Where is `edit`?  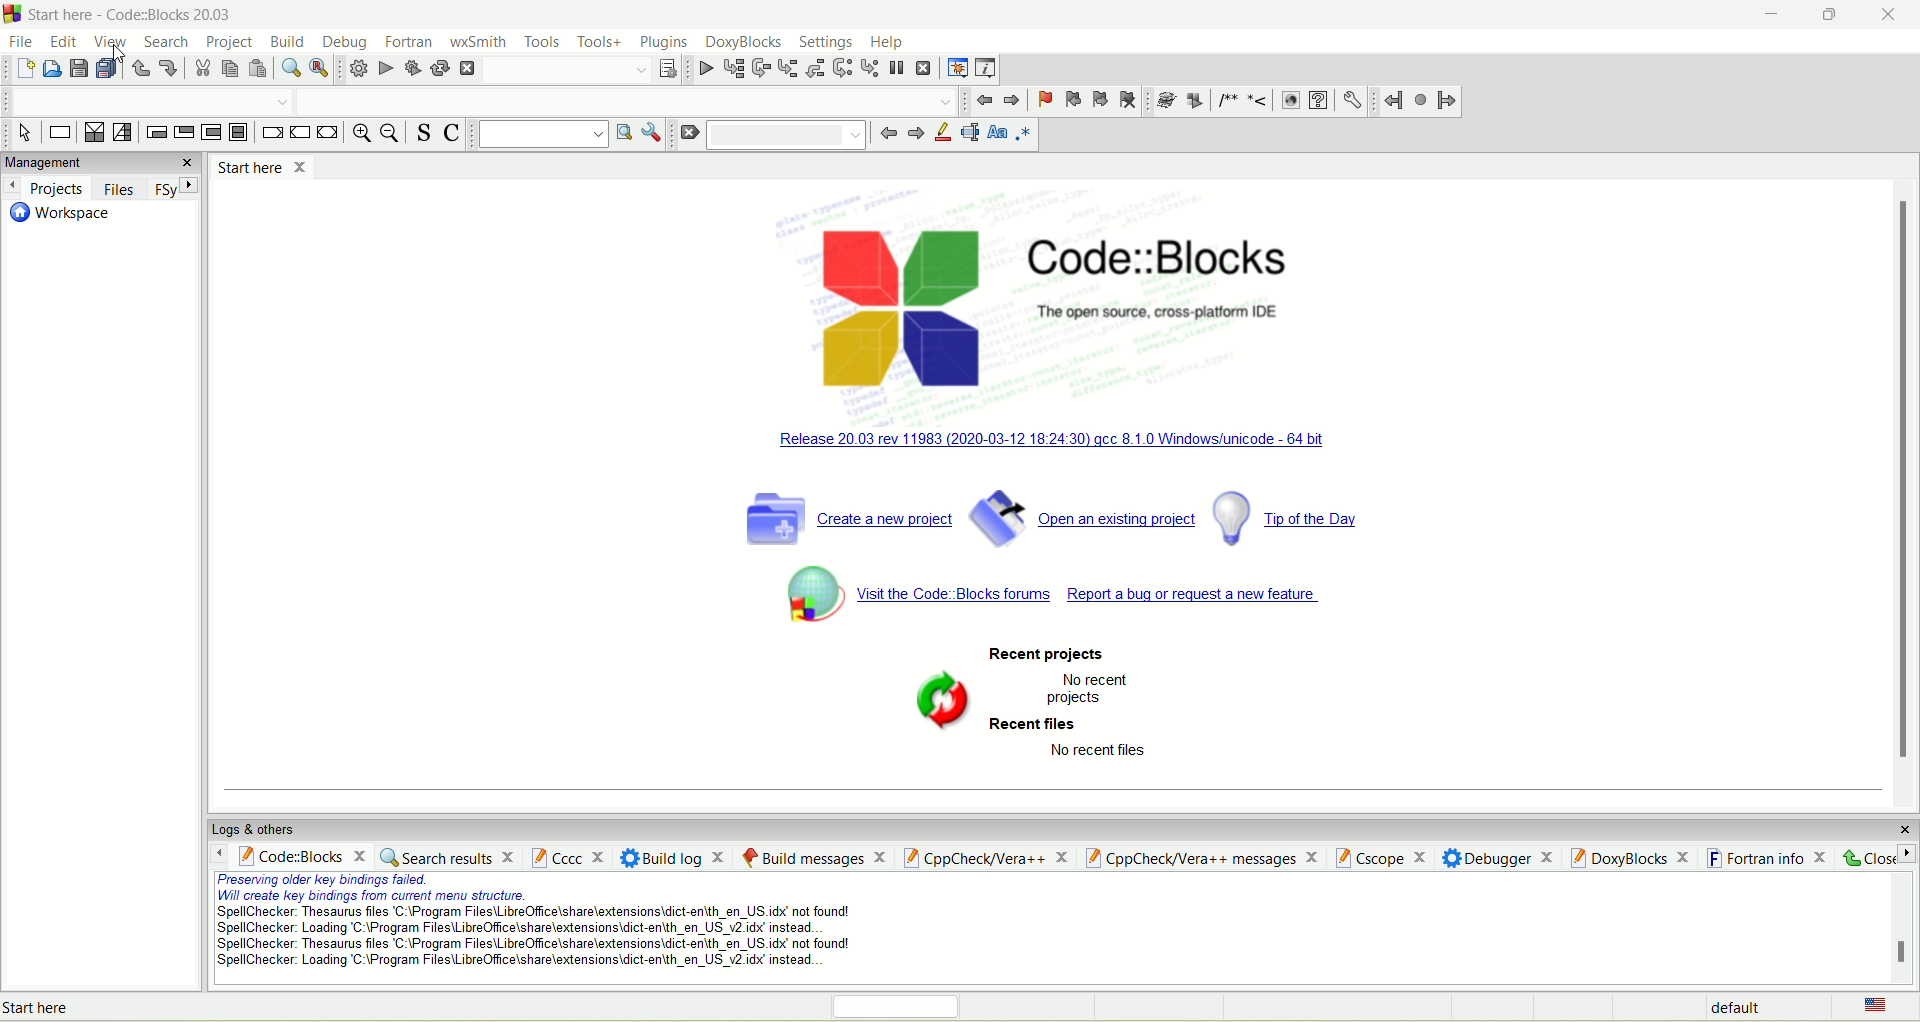 edit is located at coordinates (60, 38).